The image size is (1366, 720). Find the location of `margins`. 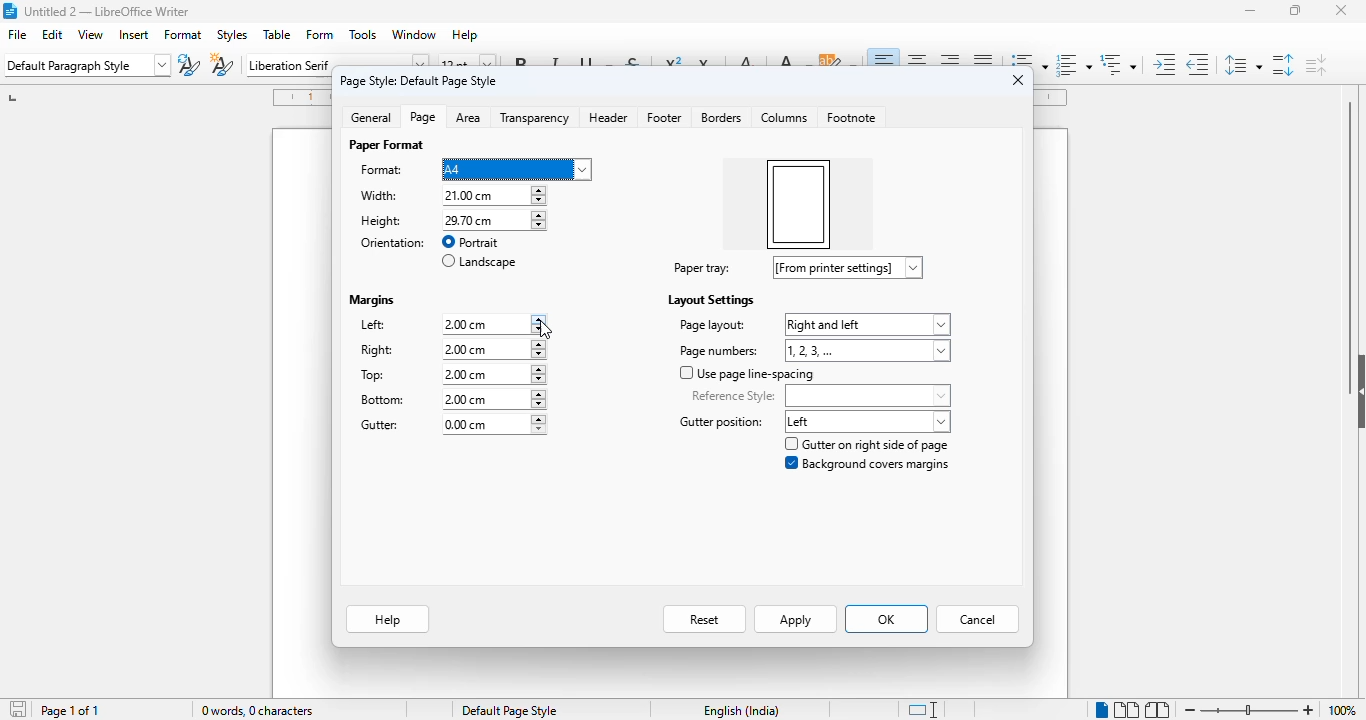

margins is located at coordinates (371, 300).